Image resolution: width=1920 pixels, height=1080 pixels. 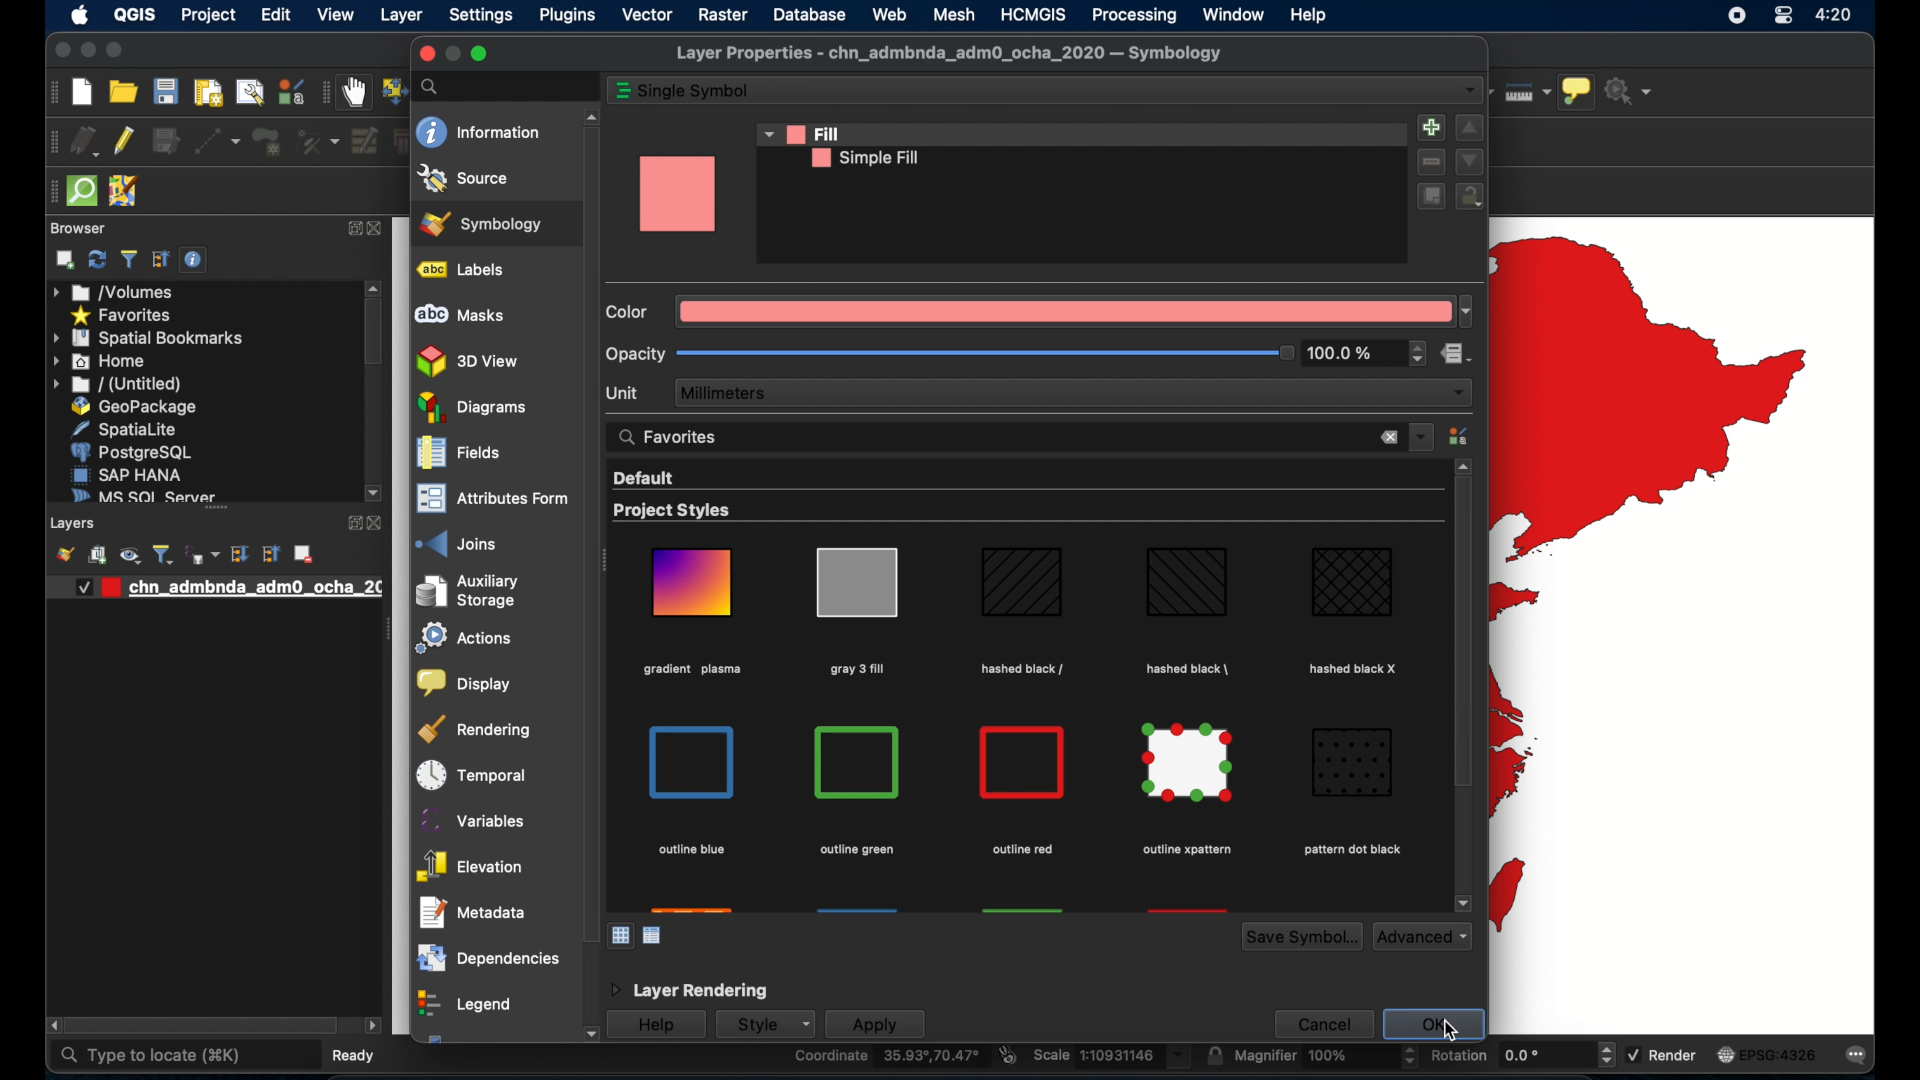 I want to click on move down, so click(x=1470, y=161).